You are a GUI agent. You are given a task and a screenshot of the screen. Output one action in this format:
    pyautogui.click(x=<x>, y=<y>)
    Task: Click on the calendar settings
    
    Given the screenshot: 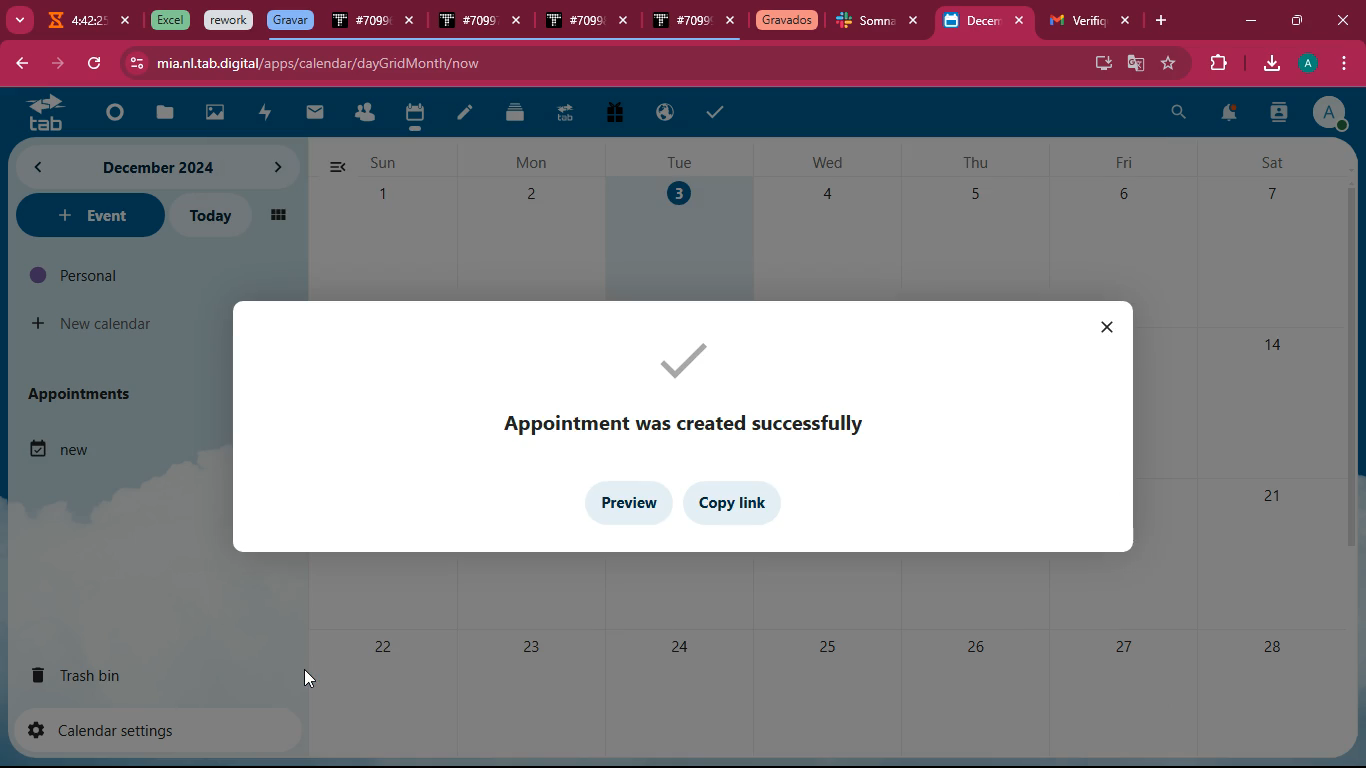 What is the action you would take?
    pyautogui.click(x=110, y=729)
    